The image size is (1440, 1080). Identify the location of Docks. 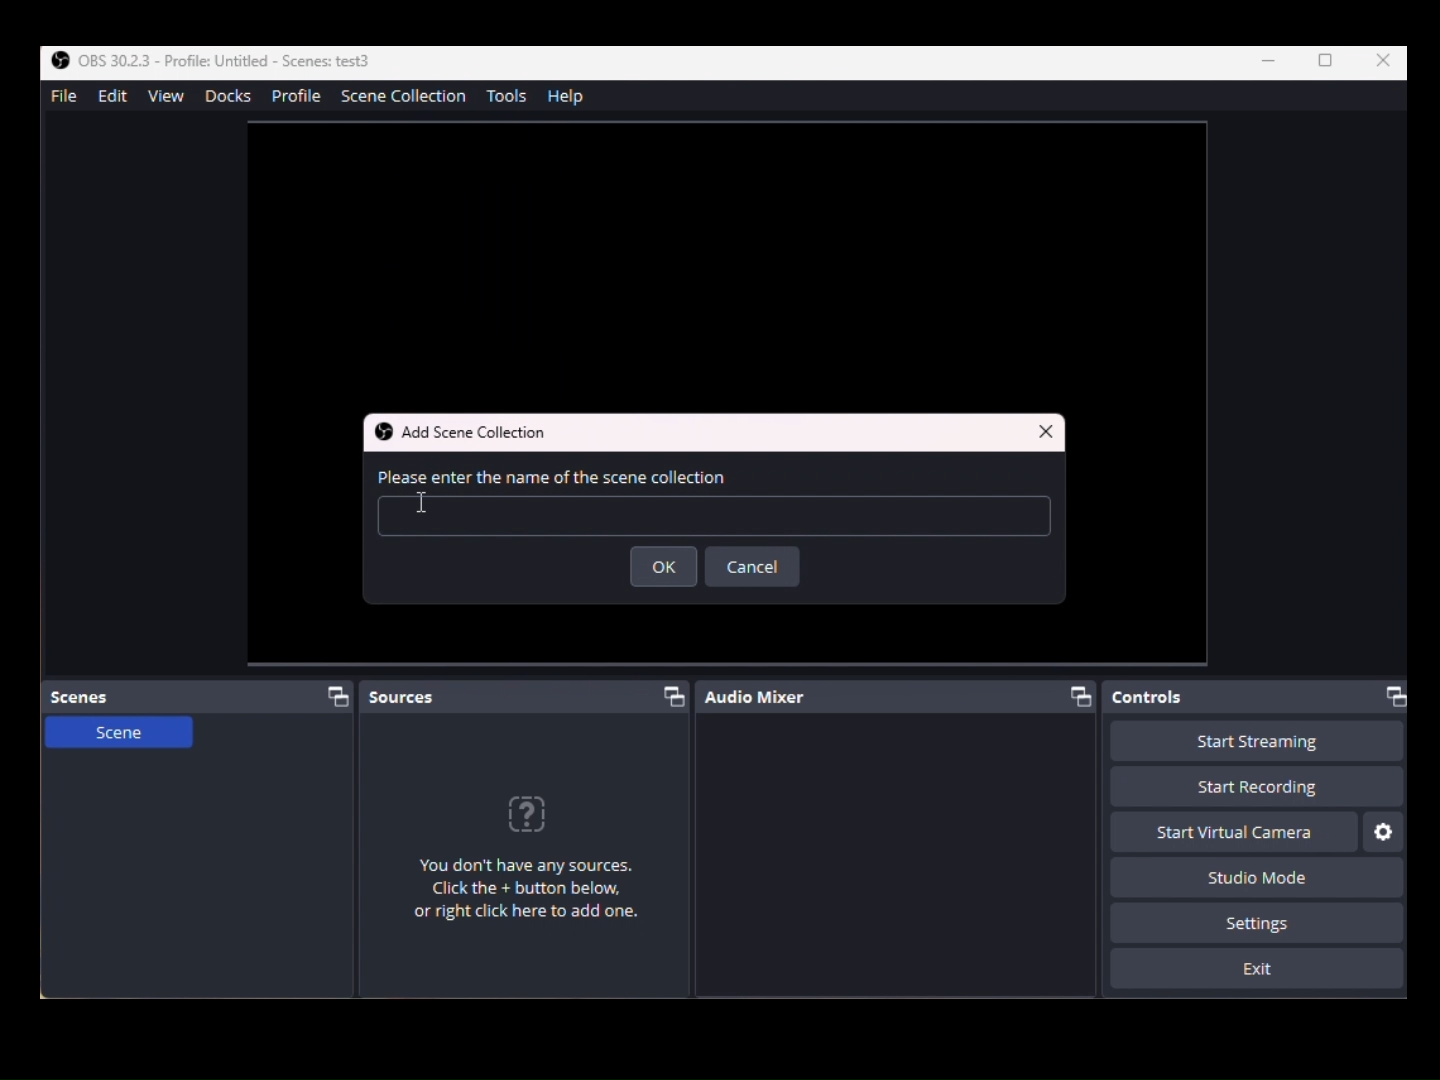
(226, 96).